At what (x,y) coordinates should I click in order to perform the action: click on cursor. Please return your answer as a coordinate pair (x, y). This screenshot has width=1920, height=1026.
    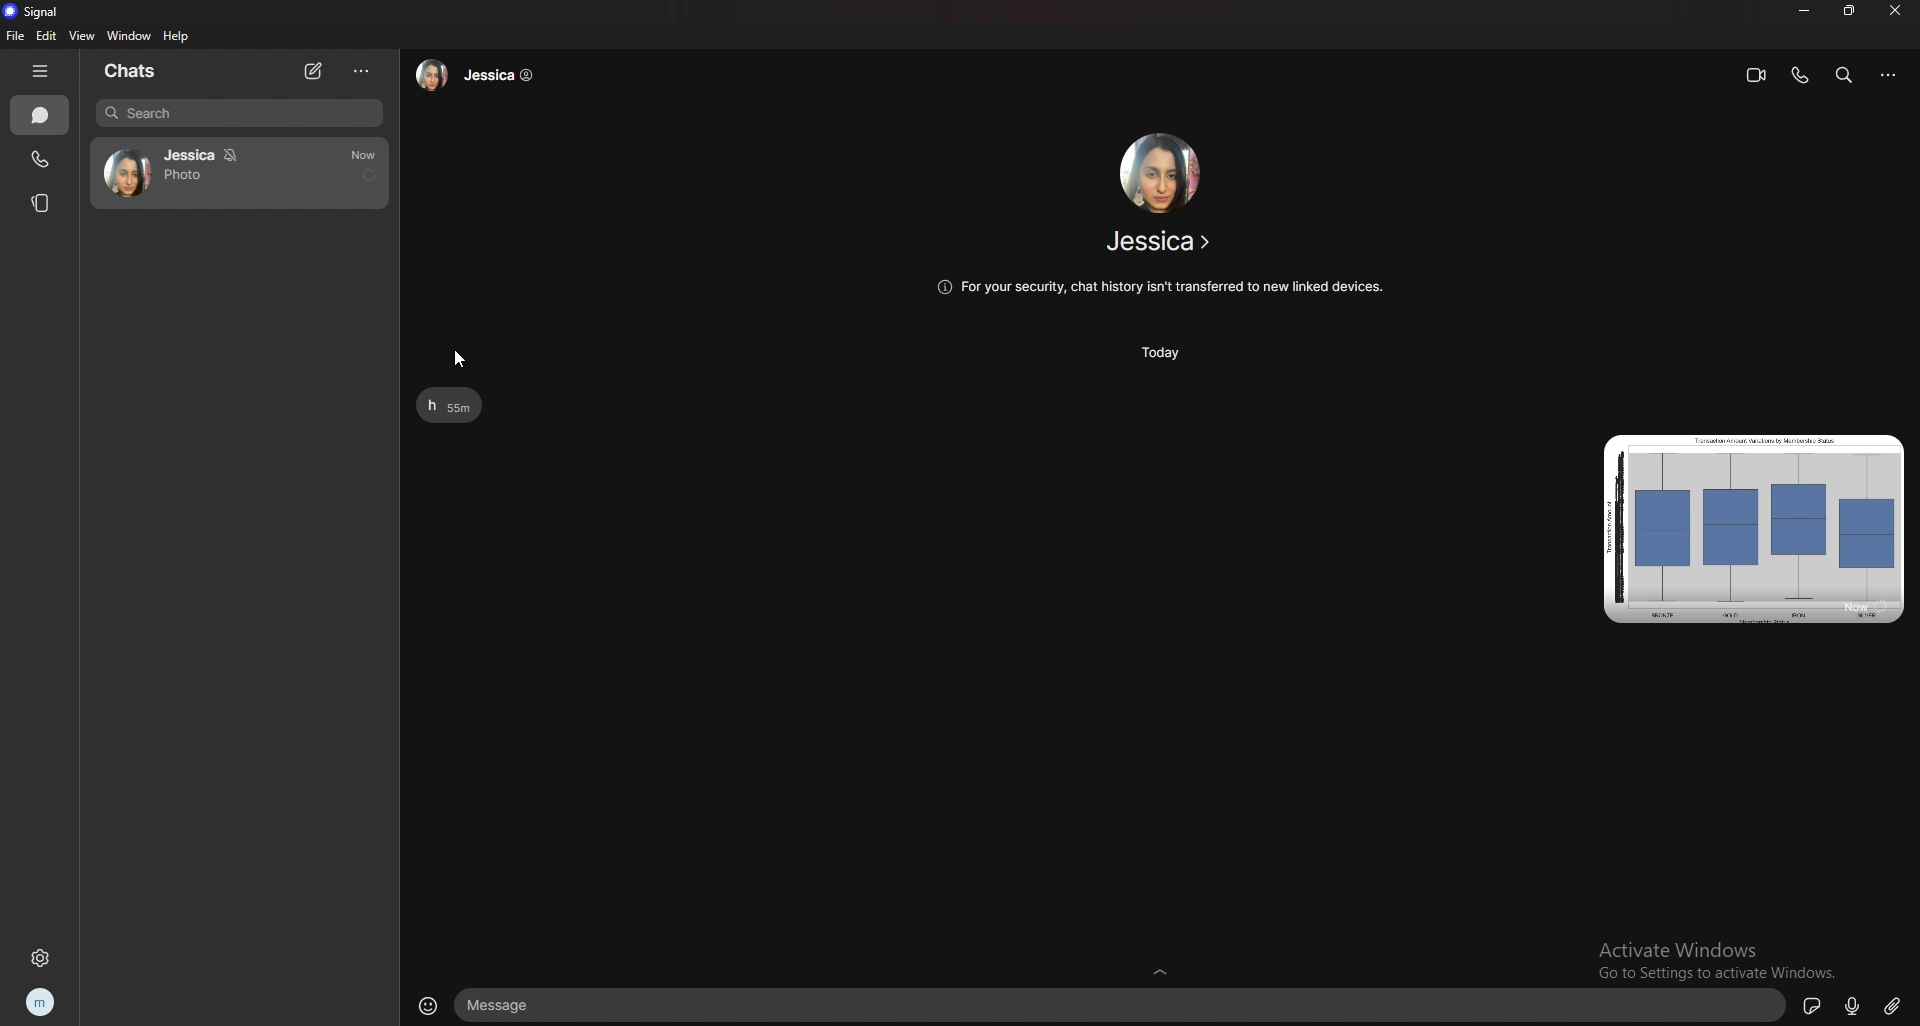
    Looking at the image, I should click on (458, 358).